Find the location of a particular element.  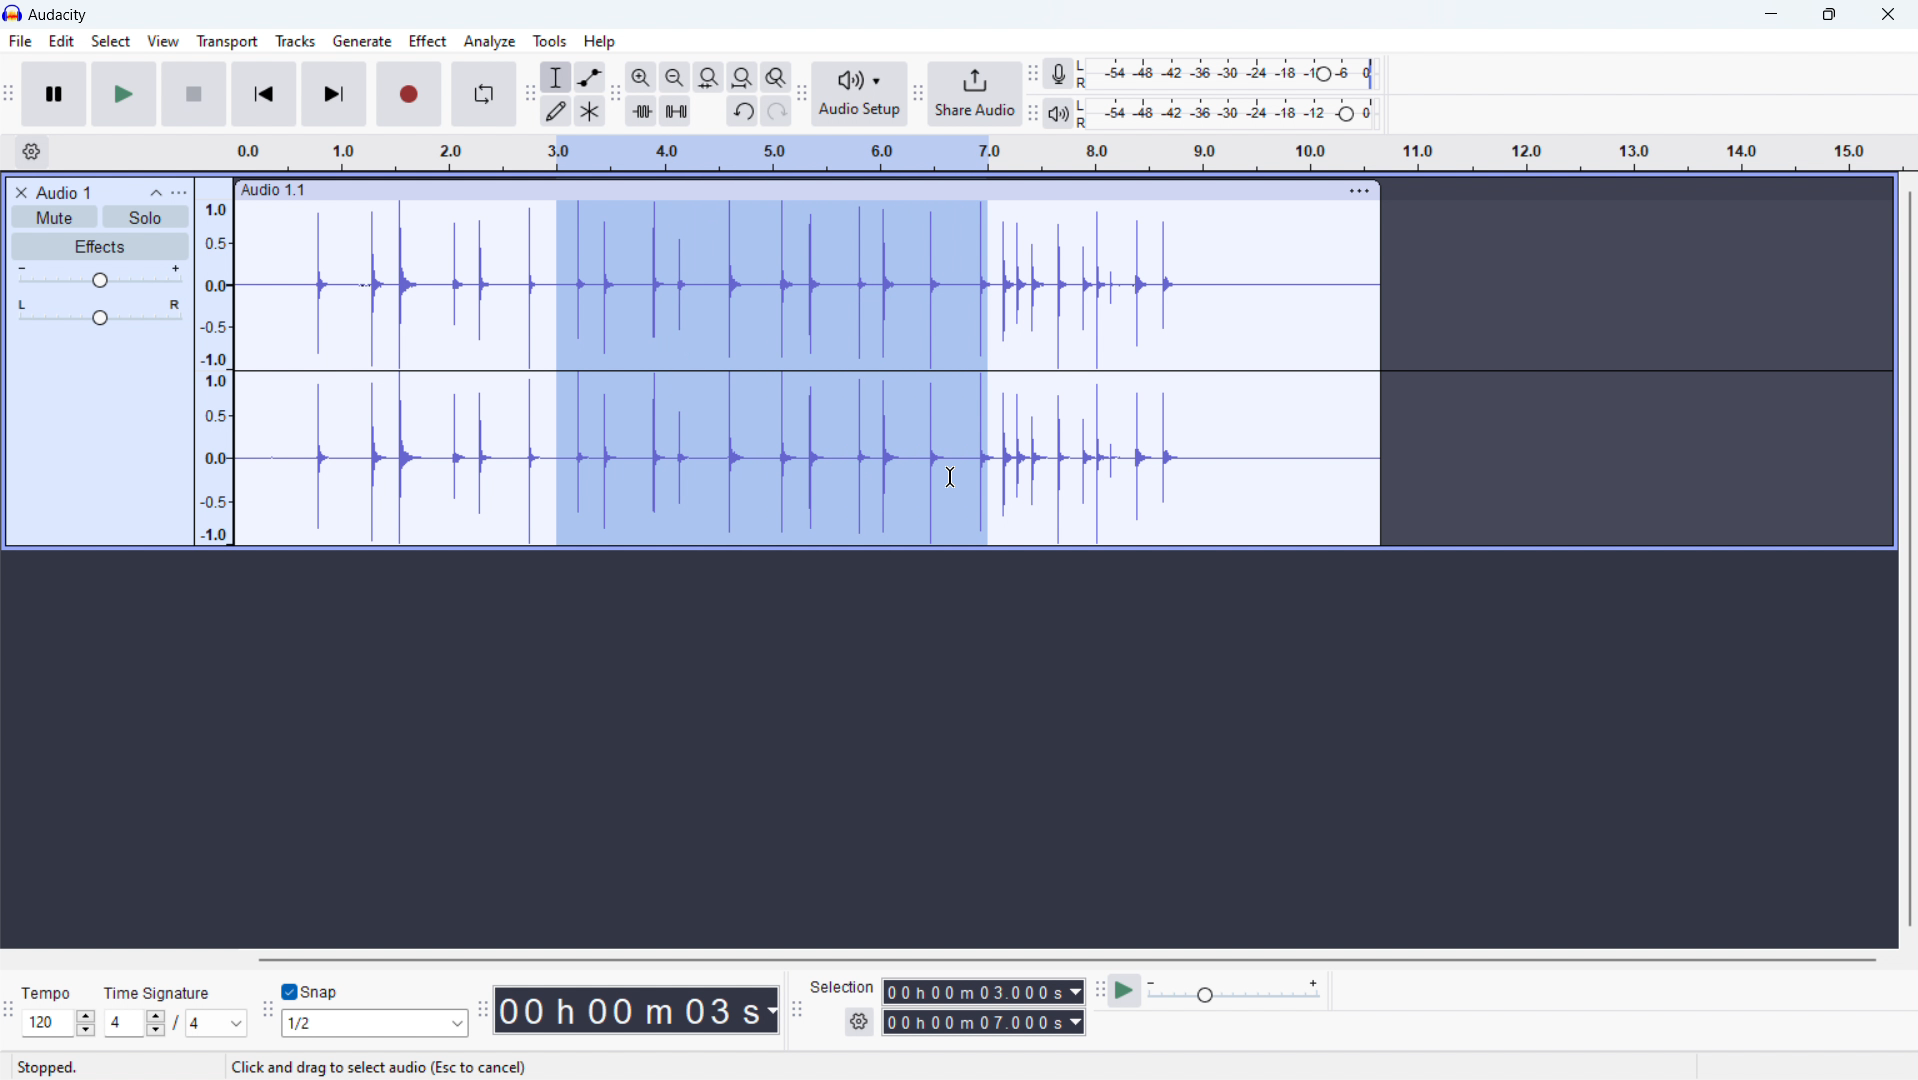

3.0-7.0 timeline (part of the track selected) is located at coordinates (774, 340).